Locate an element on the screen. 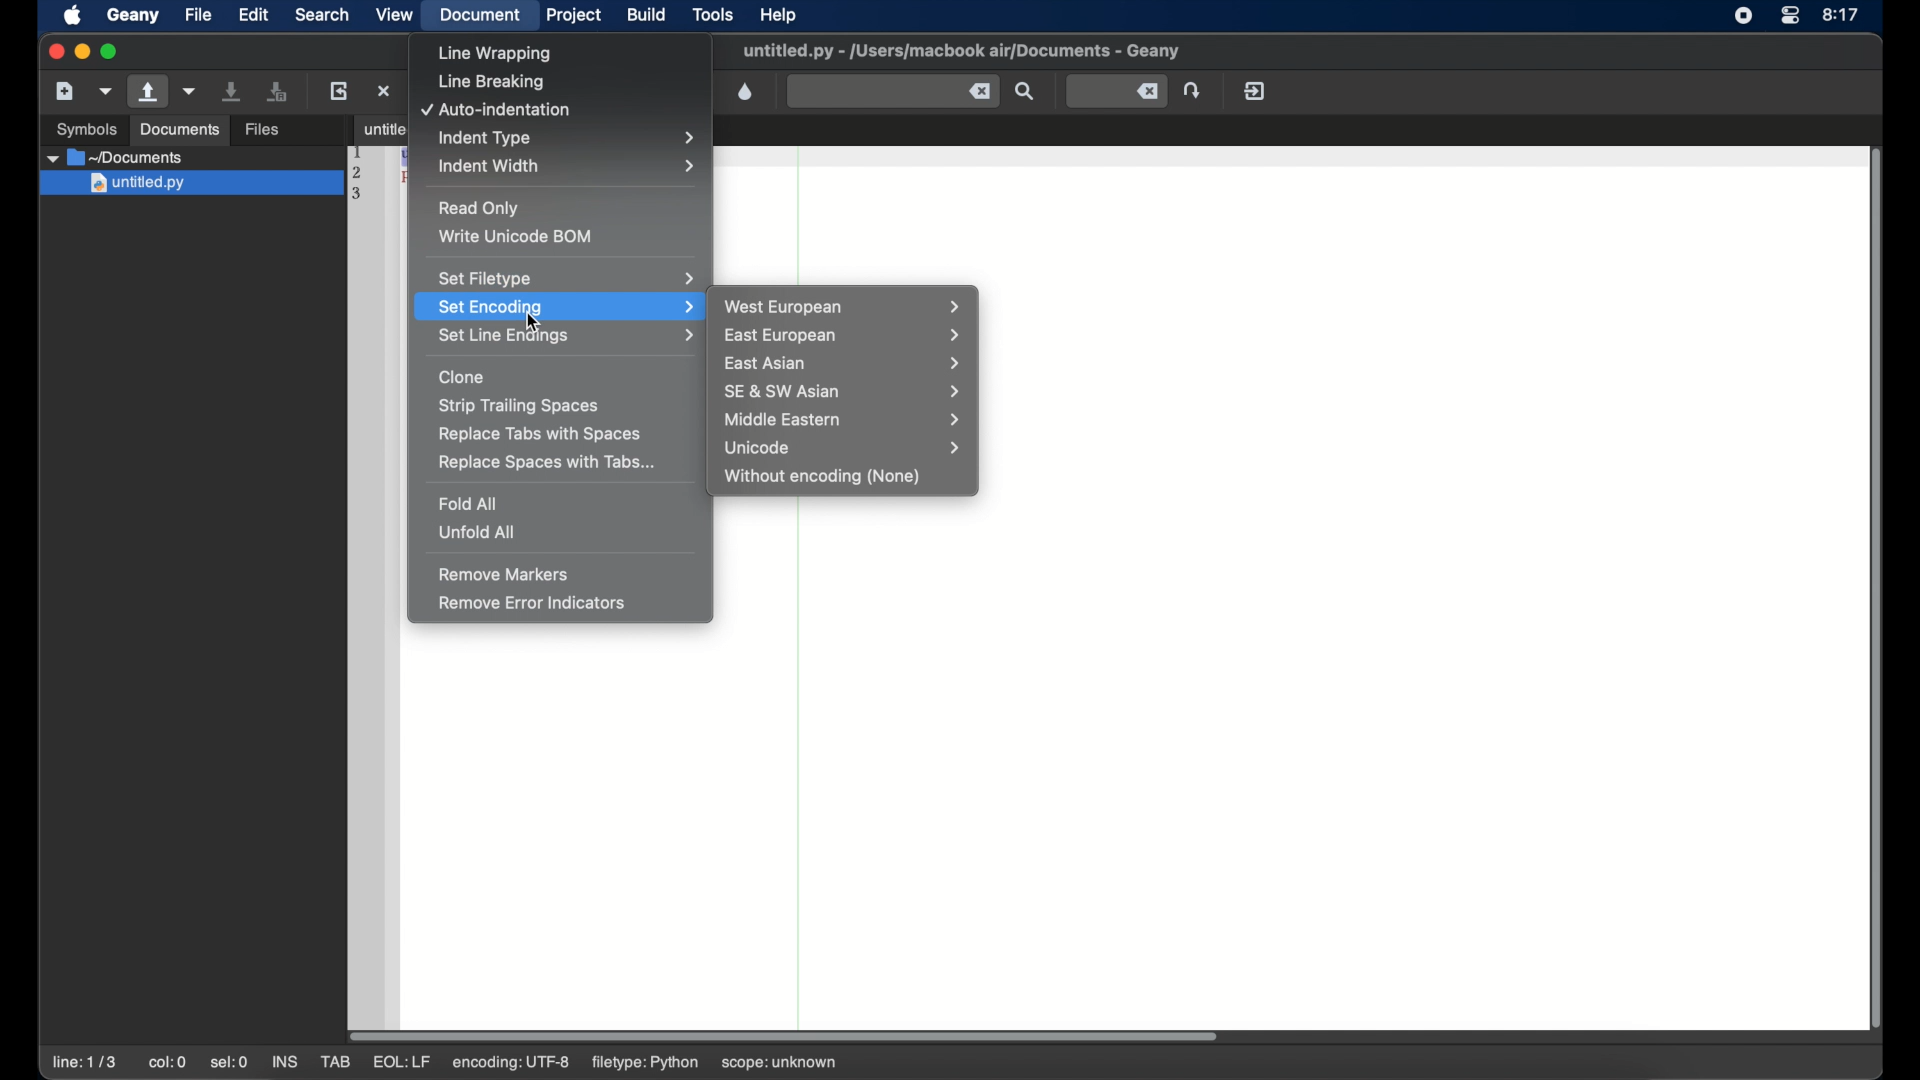 The height and width of the screenshot is (1080, 1920). read only is located at coordinates (480, 208).